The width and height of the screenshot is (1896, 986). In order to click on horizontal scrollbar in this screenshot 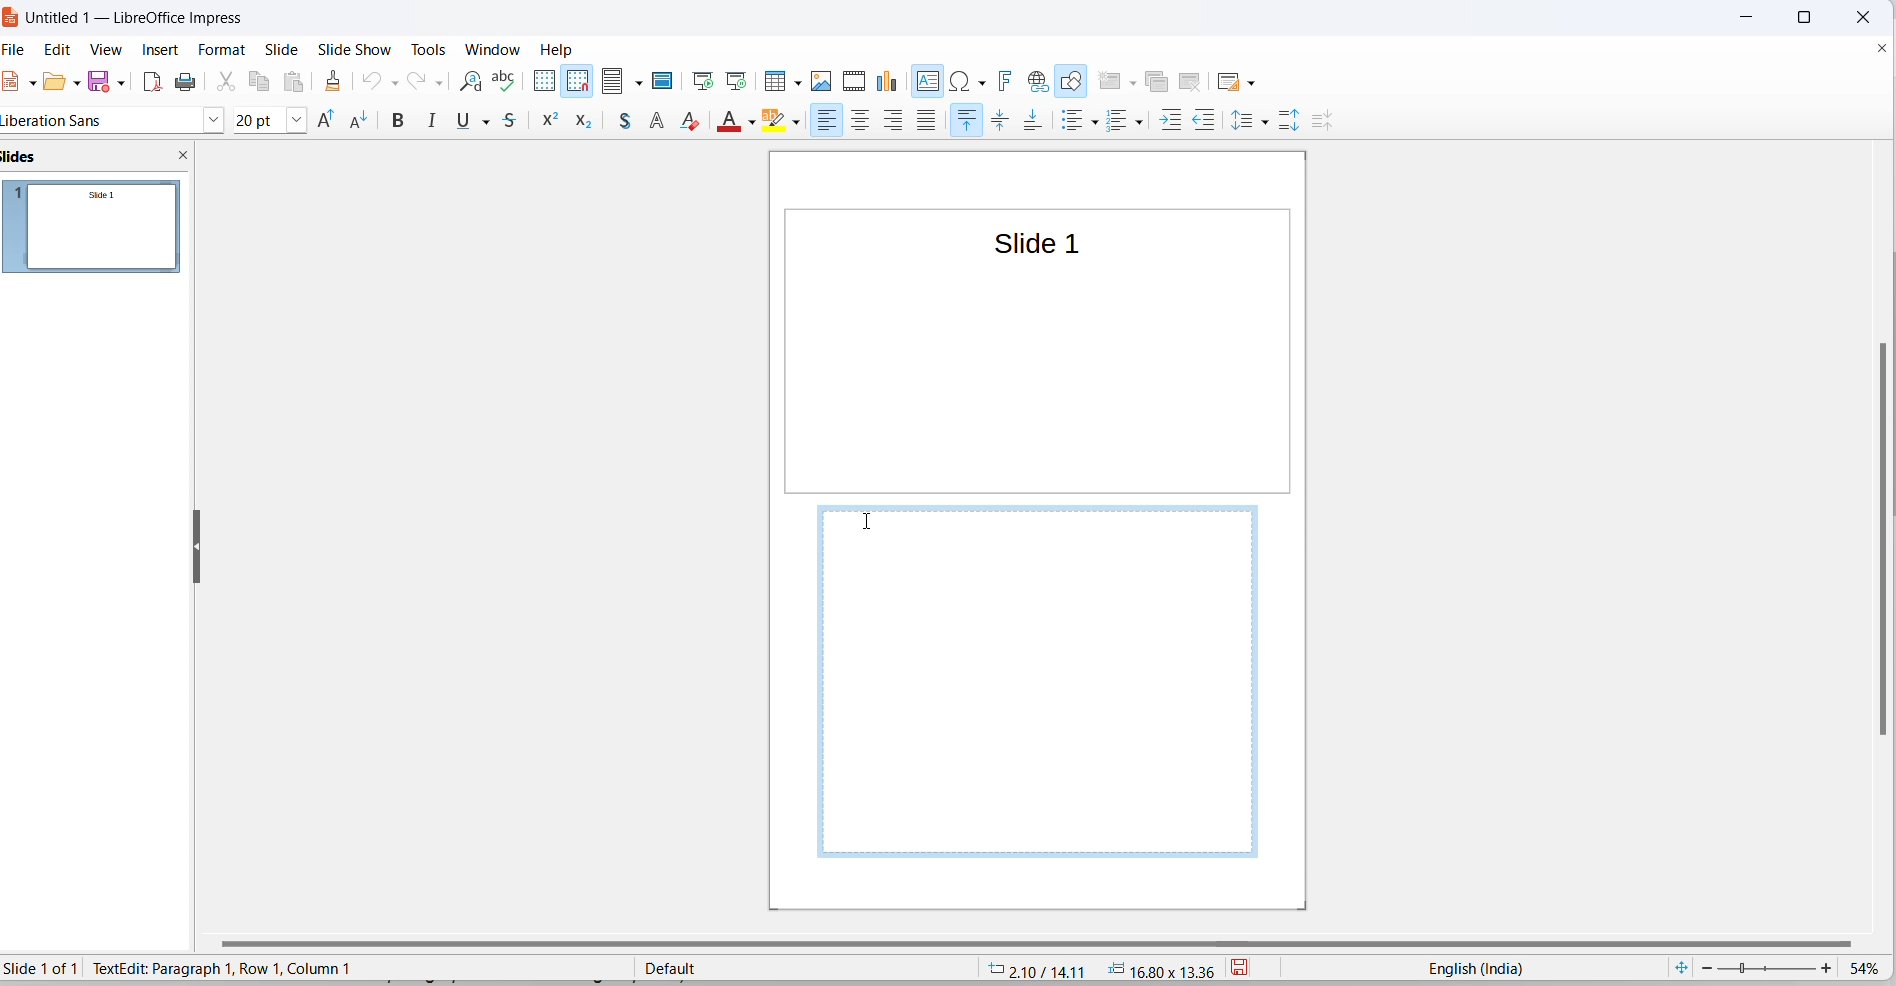, I will do `click(1051, 947)`.